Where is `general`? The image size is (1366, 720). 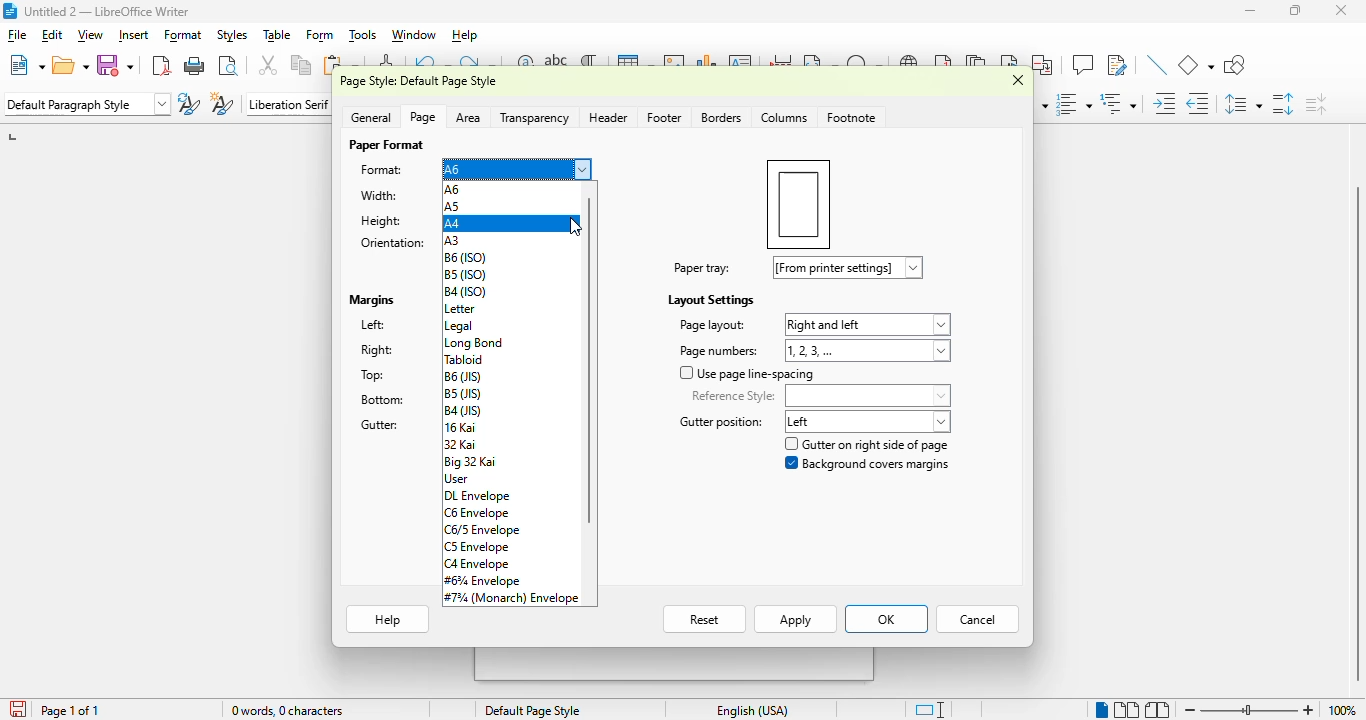
general is located at coordinates (372, 118).